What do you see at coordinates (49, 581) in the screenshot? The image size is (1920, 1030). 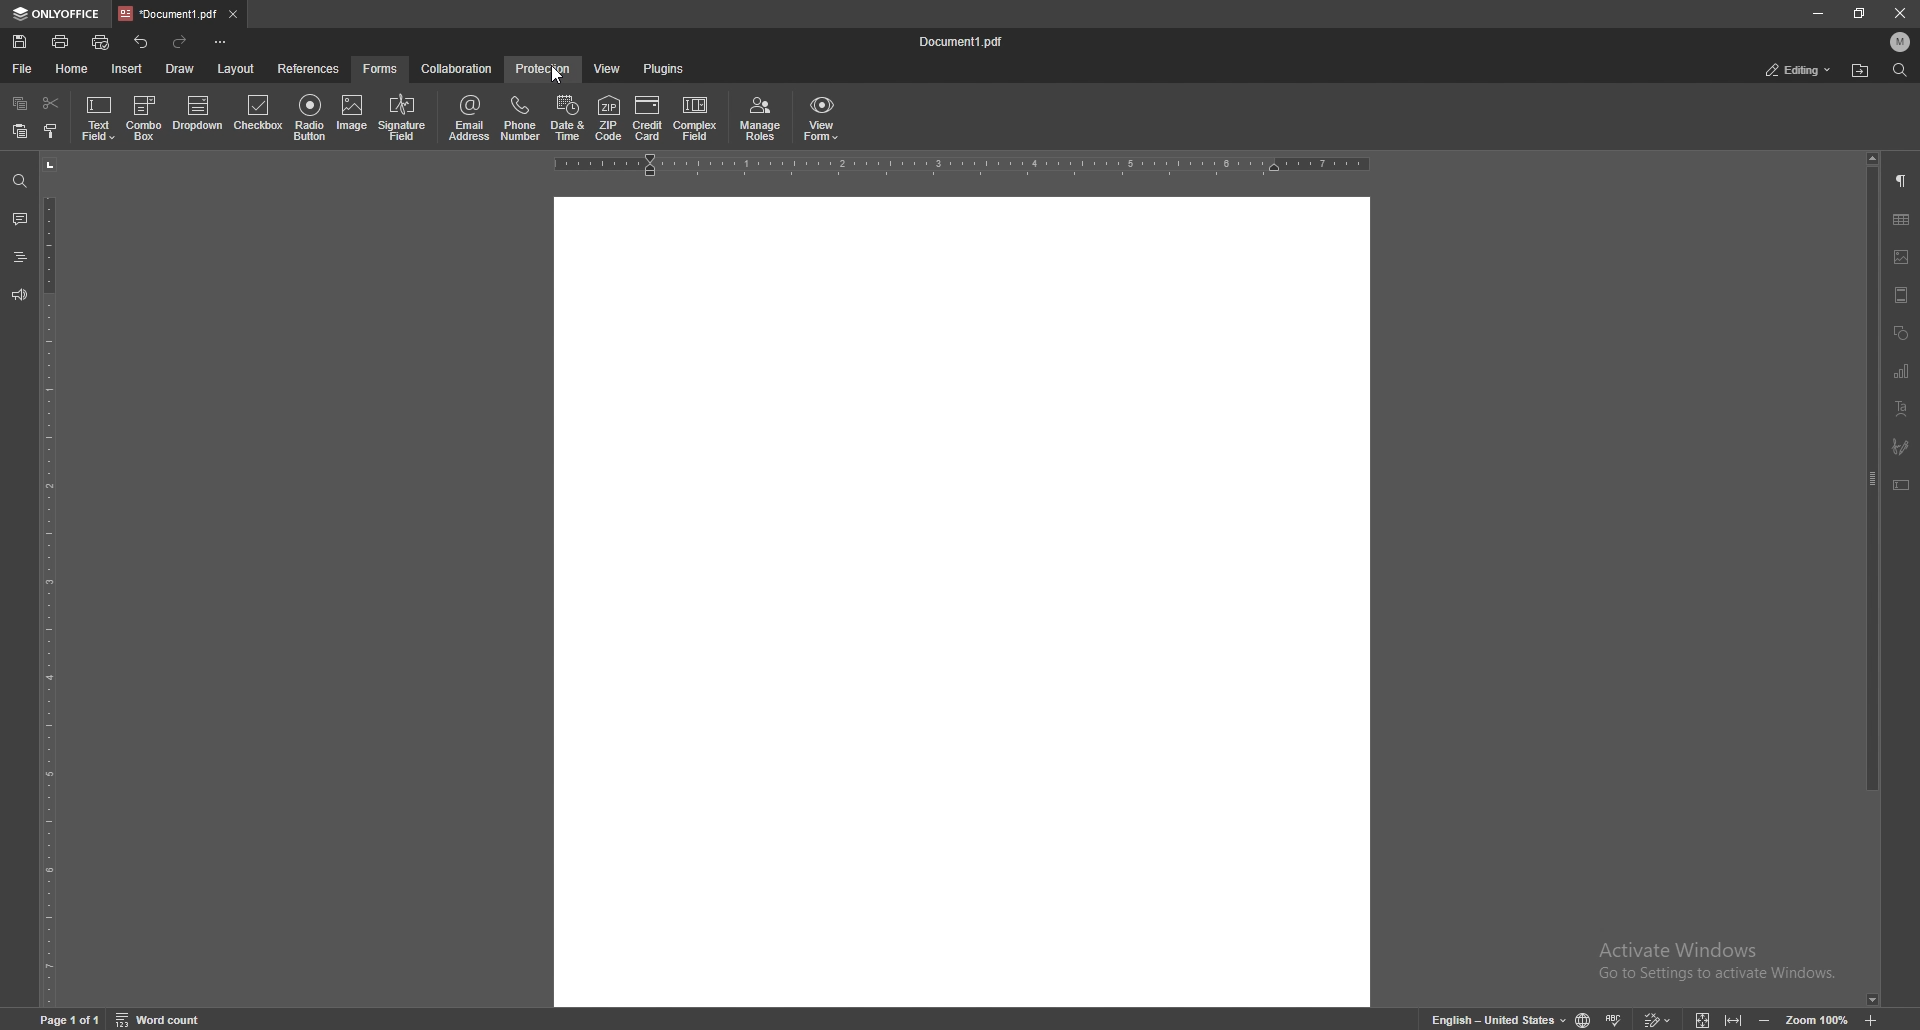 I see `vertical scale` at bounding box center [49, 581].